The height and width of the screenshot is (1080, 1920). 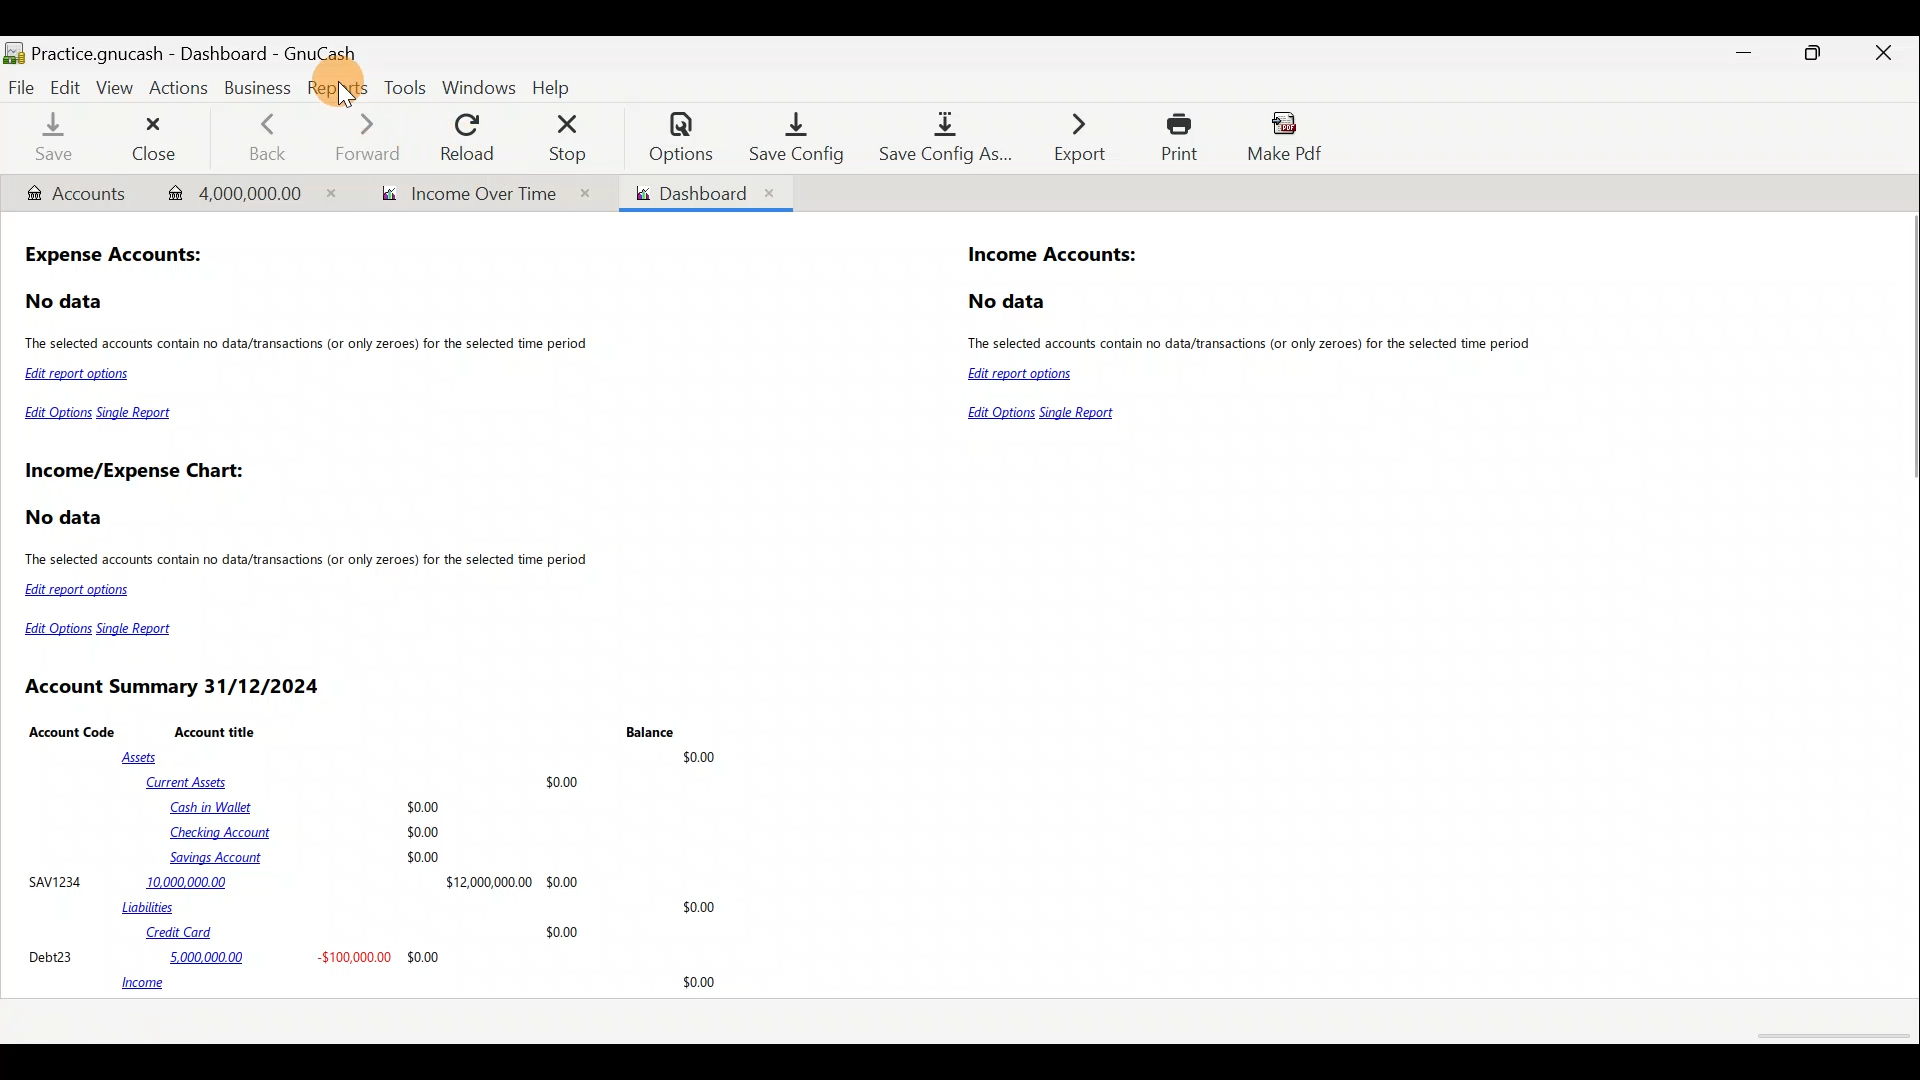 What do you see at coordinates (309, 562) in the screenshot?
I see `The selected accounts contain no data/transactions (or only zeroes) for the selected time period` at bounding box center [309, 562].